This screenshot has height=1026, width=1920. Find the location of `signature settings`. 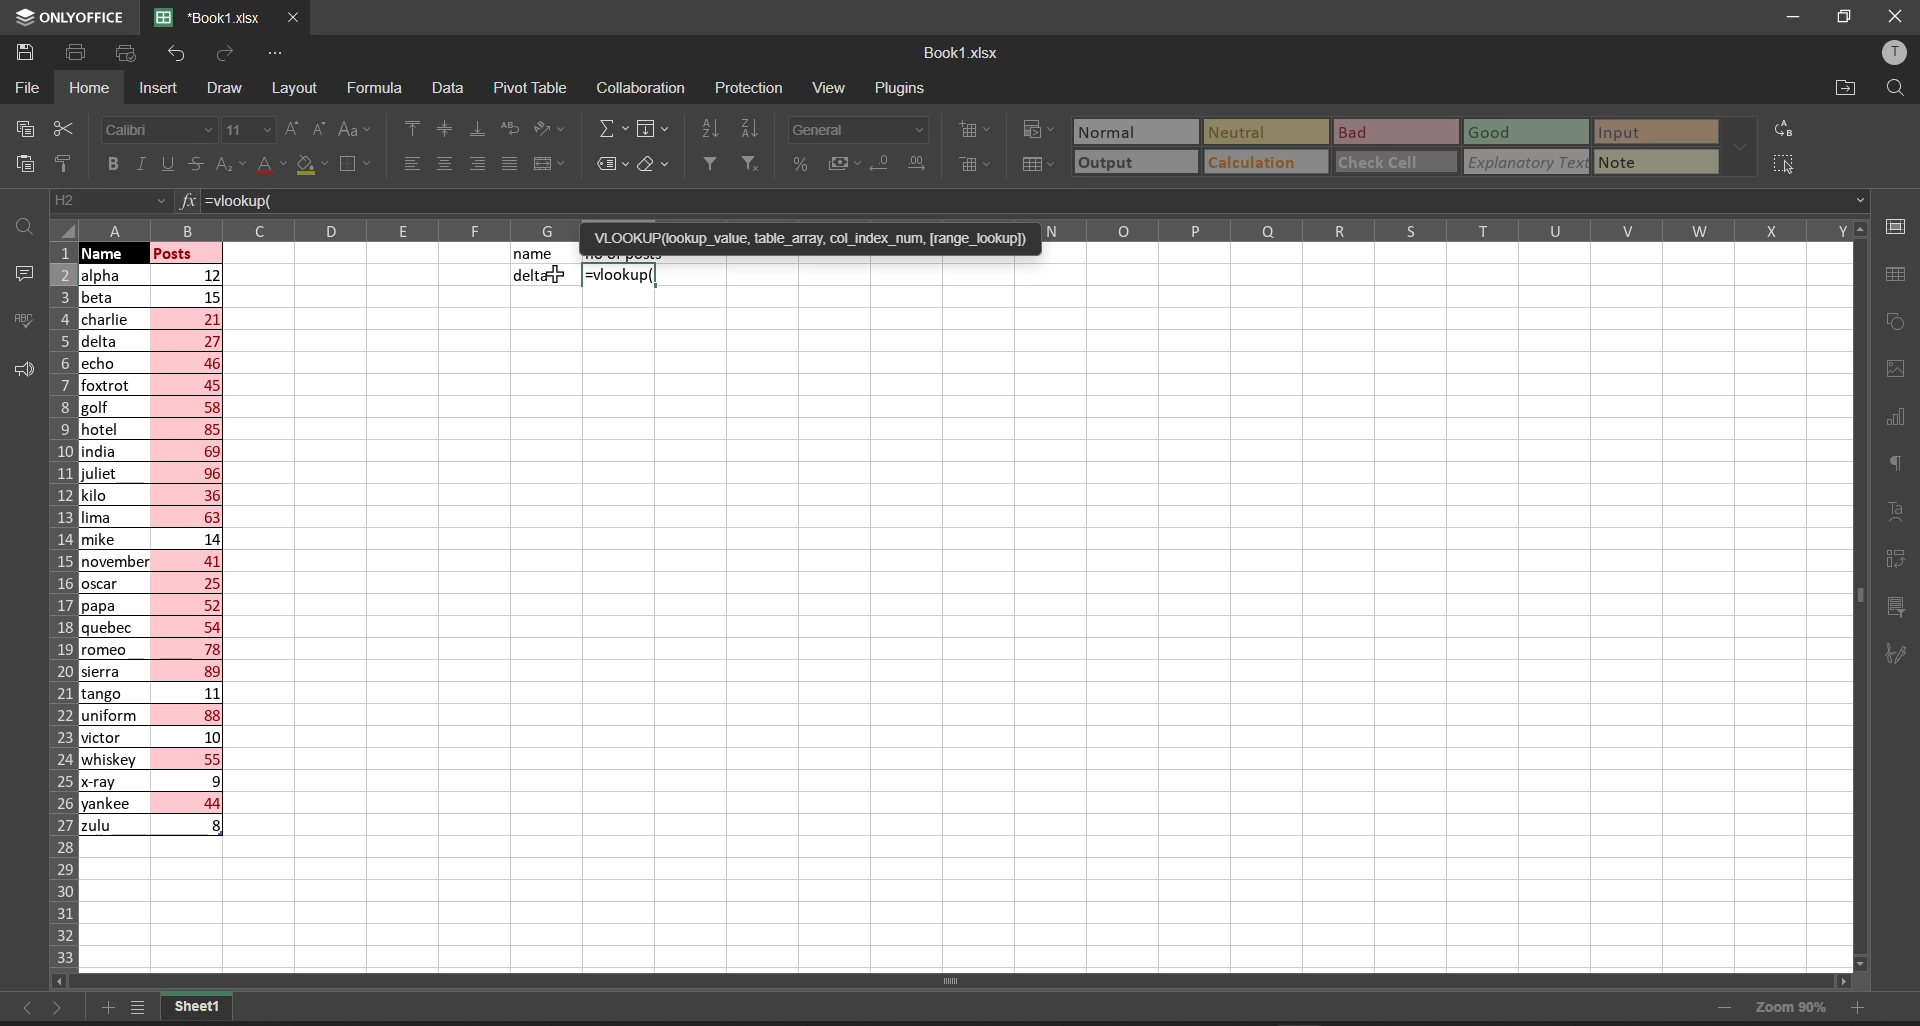

signature settings is located at coordinates (1902, 652).